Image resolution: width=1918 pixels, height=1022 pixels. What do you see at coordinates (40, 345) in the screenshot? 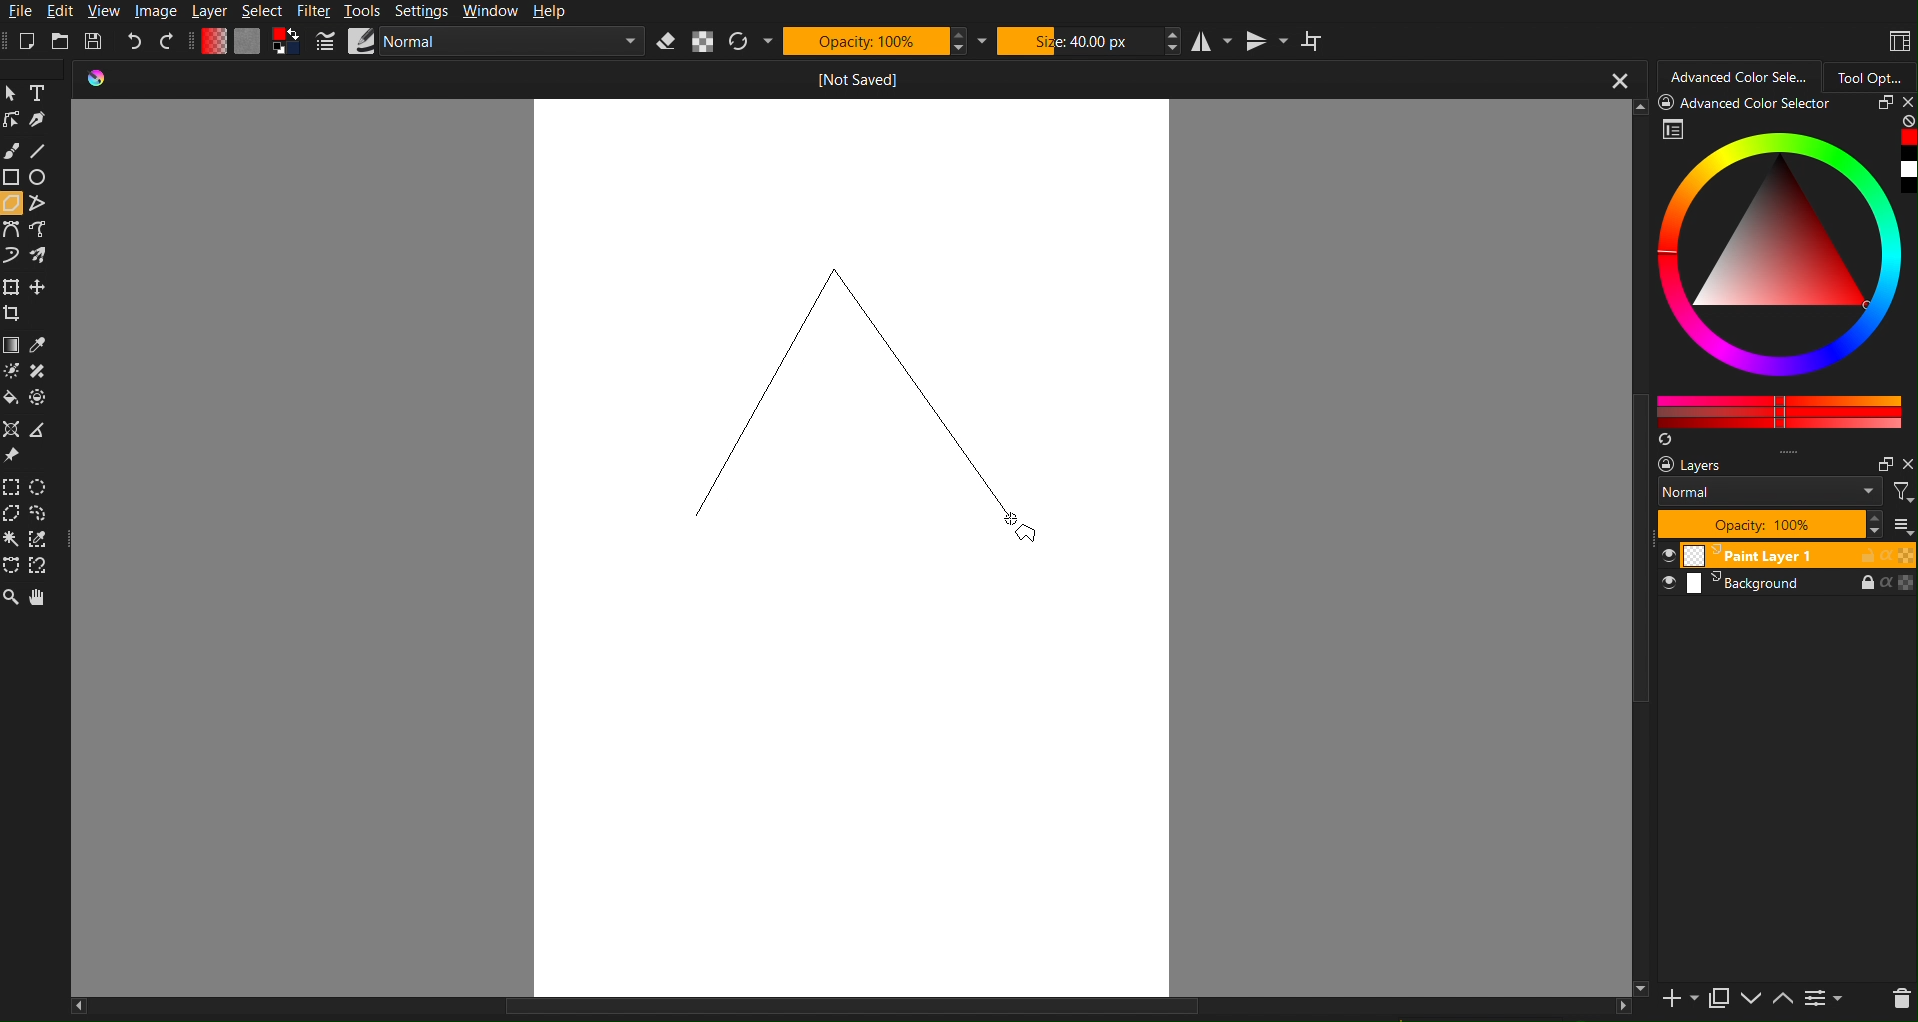
I see `sample a color from the image or current layer` at bounding box center [40, 345].